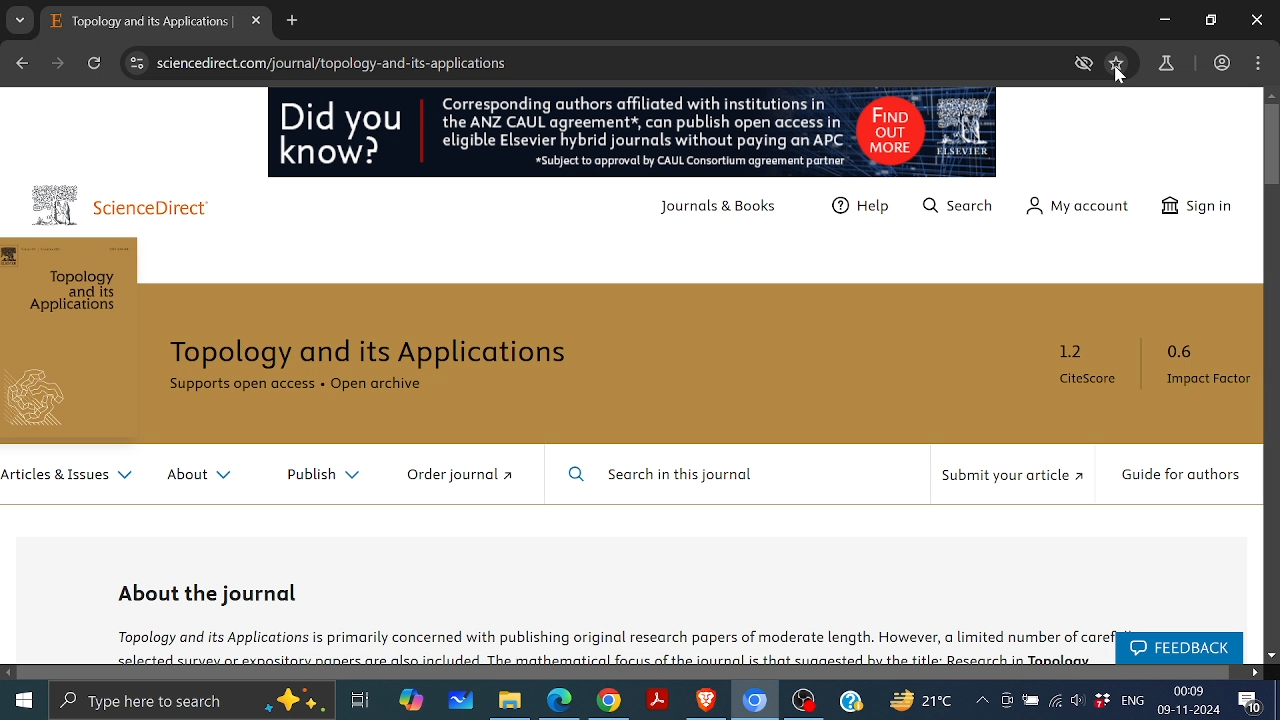 Image resolution: width=1280 pixels, height=720 pixels. Describe the element at coordinates (1189, 701) in the screenshot. I see `00:09 09-11-2024` at that location.